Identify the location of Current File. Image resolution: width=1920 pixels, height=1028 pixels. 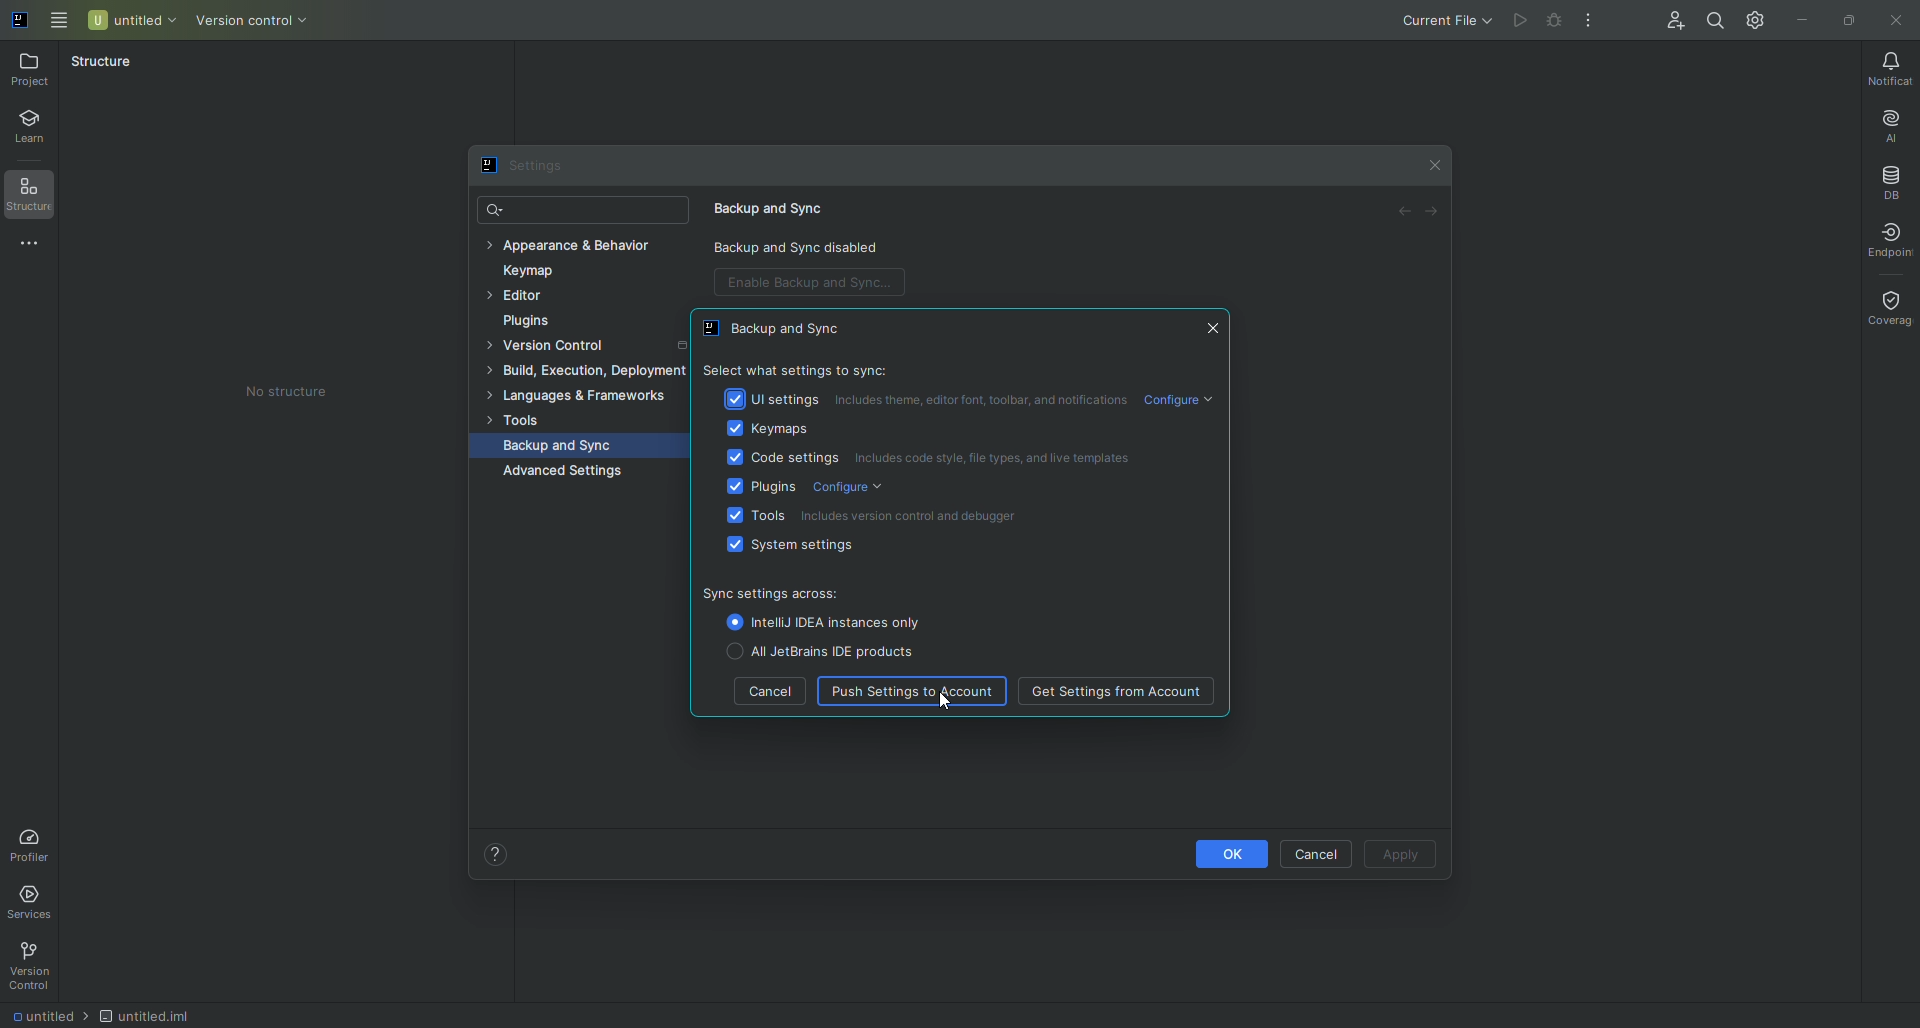
(1429, 22).